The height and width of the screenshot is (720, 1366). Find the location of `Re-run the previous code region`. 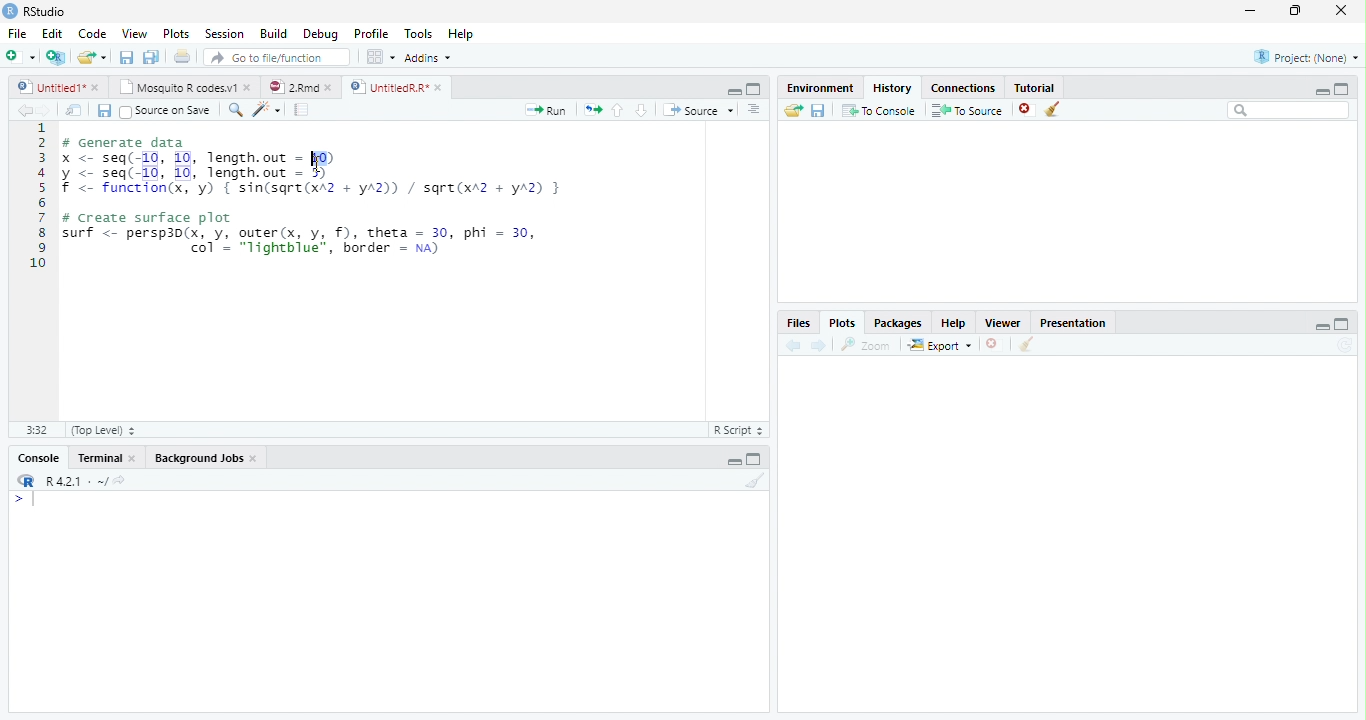

Re-run the previous code region is located at coordinates (592, 109).